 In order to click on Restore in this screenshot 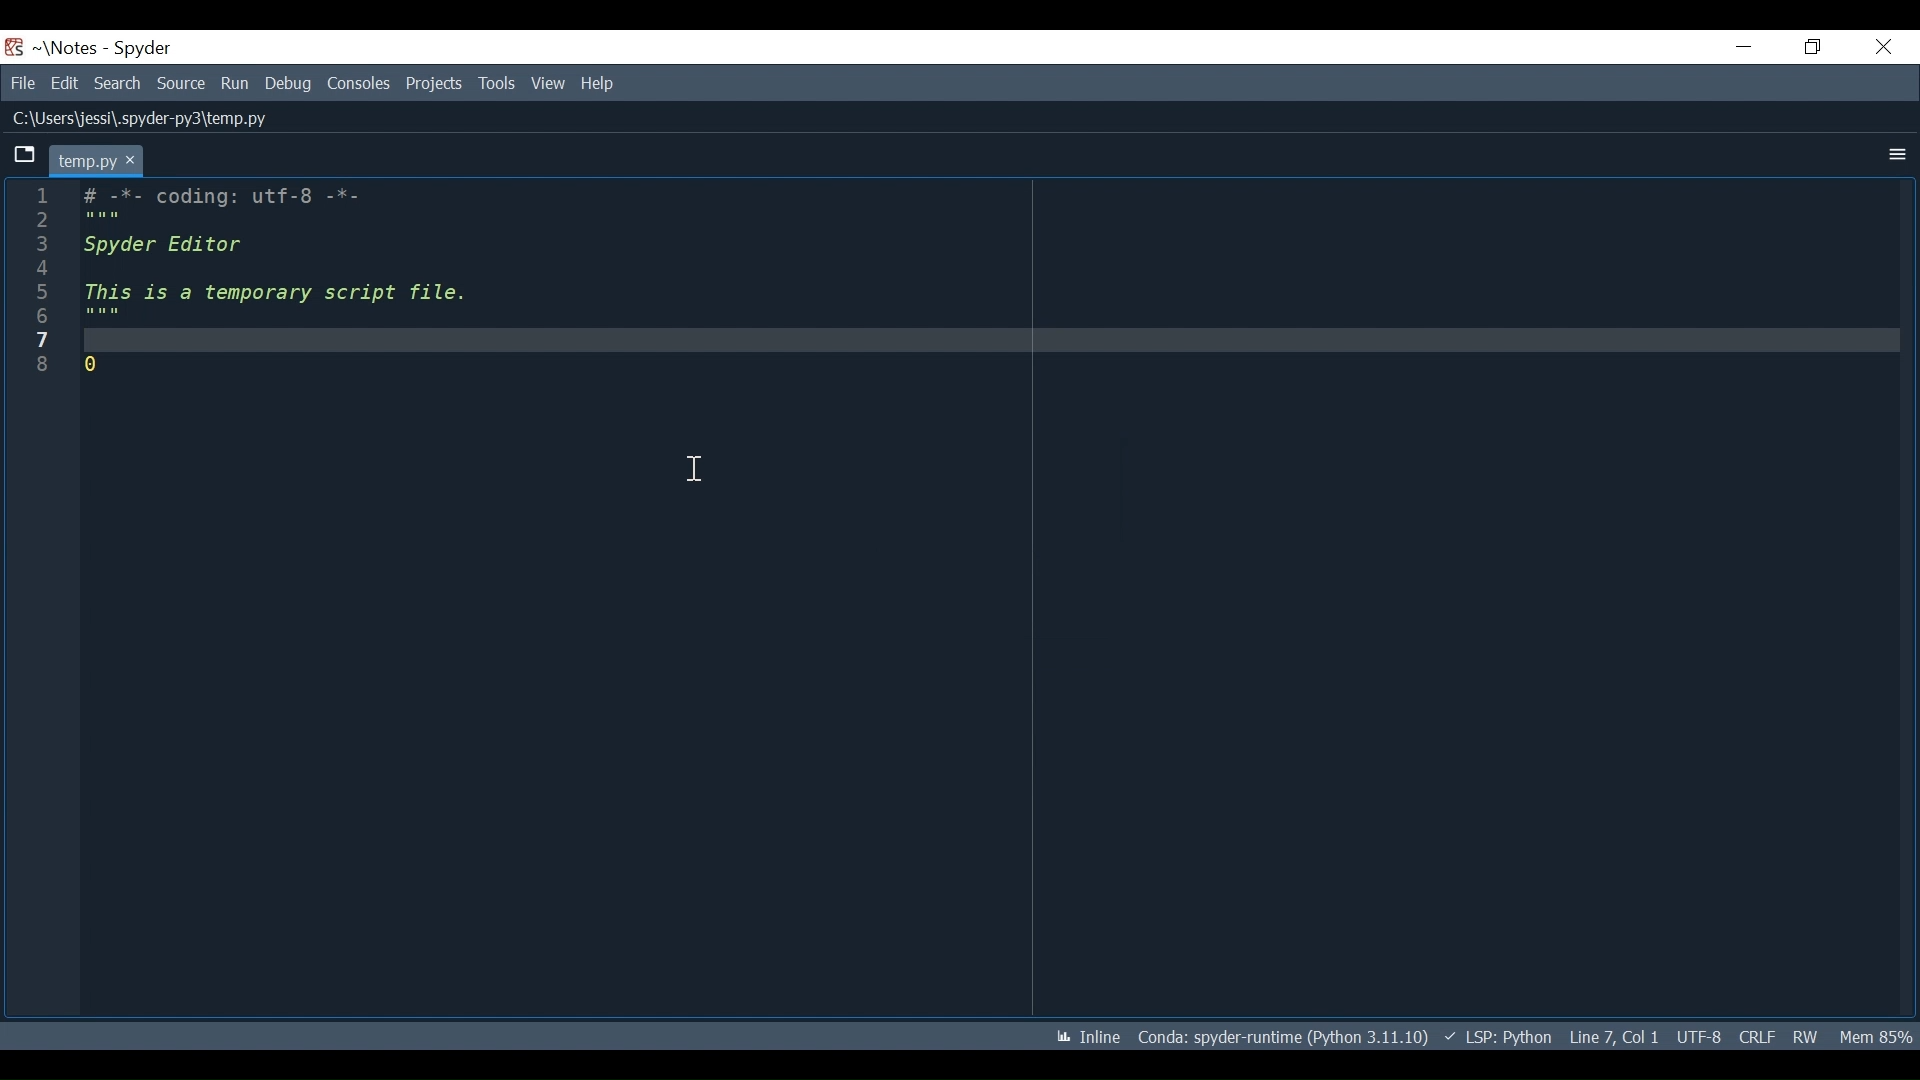, I will do `click(1812, 46)`.